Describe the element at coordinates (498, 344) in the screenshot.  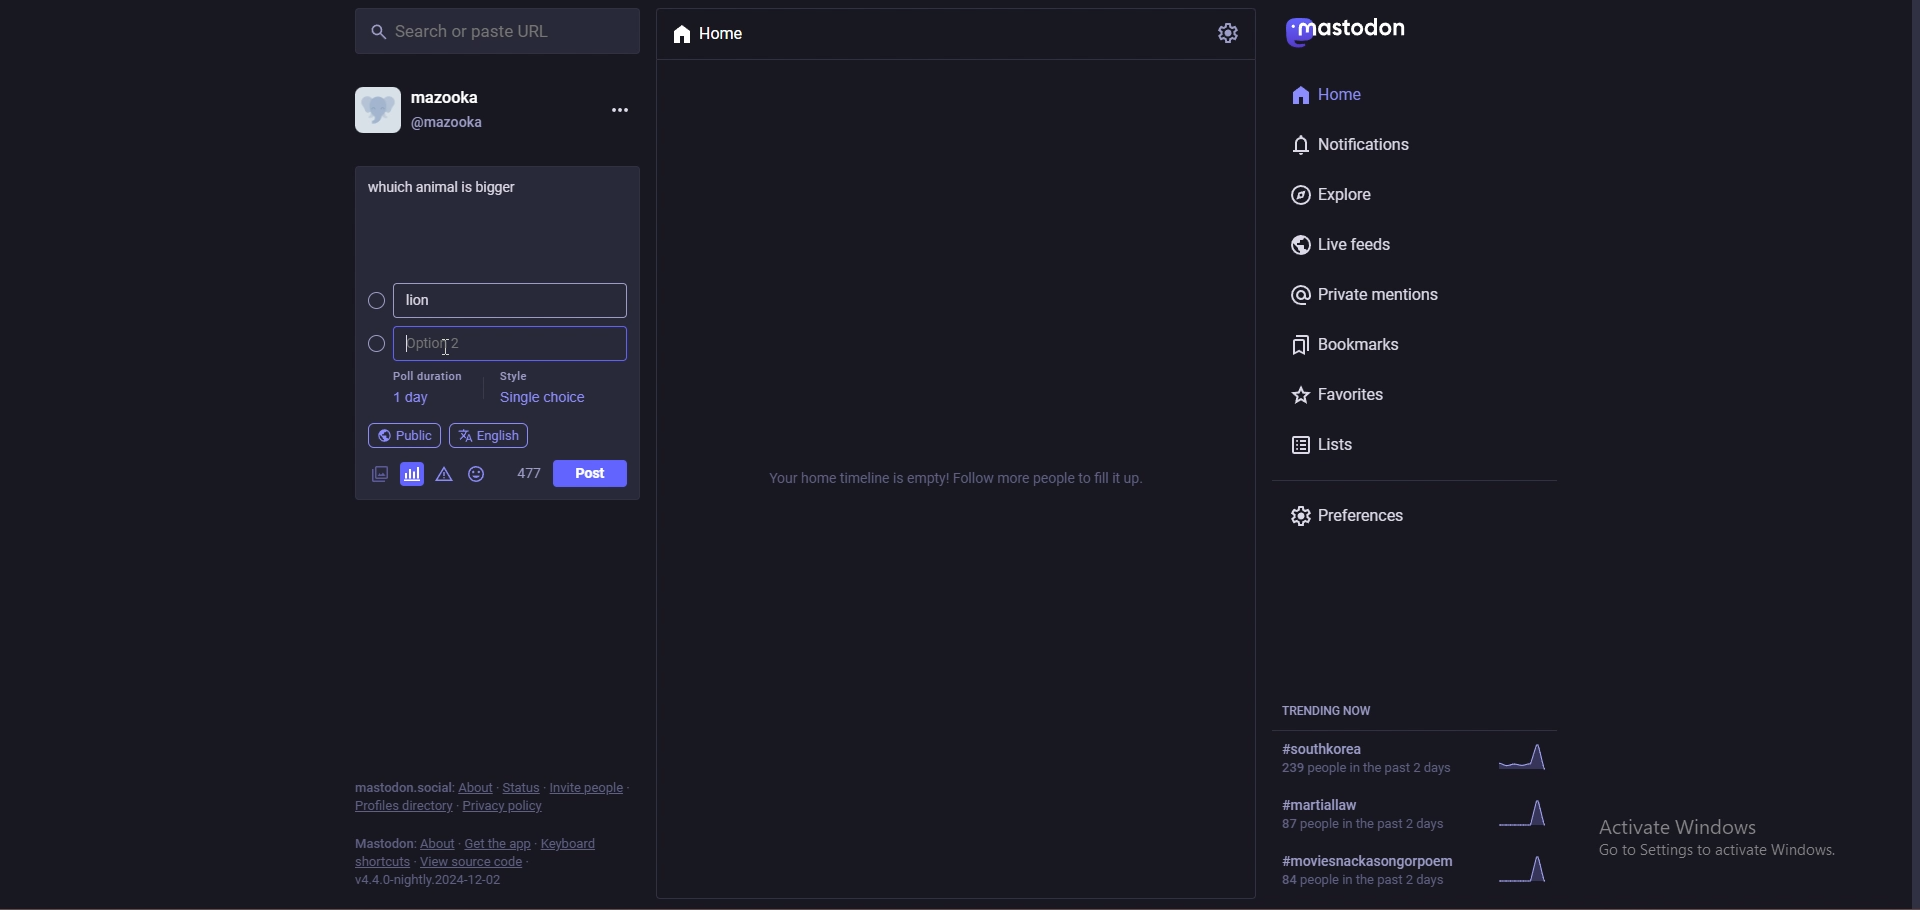
I see `option 2` at that location.